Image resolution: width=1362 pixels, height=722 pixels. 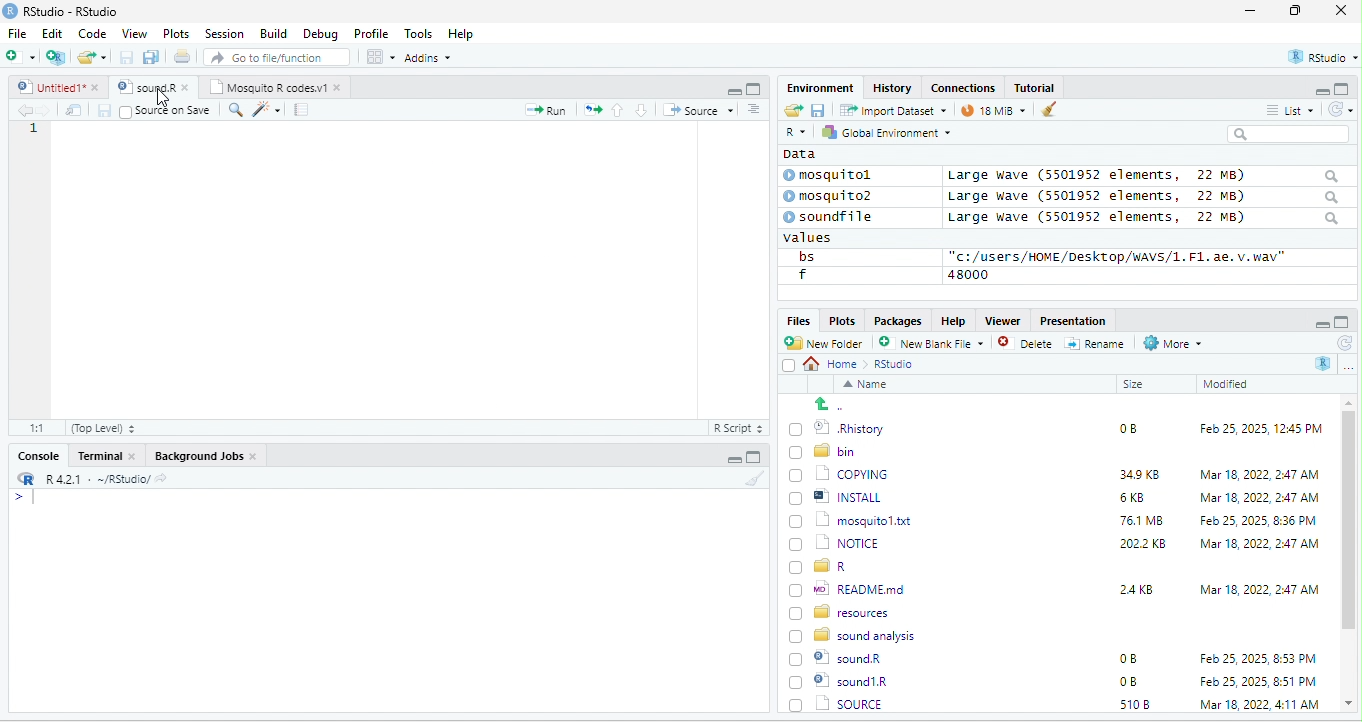 I want to click on data, so click(x=797, y=153).